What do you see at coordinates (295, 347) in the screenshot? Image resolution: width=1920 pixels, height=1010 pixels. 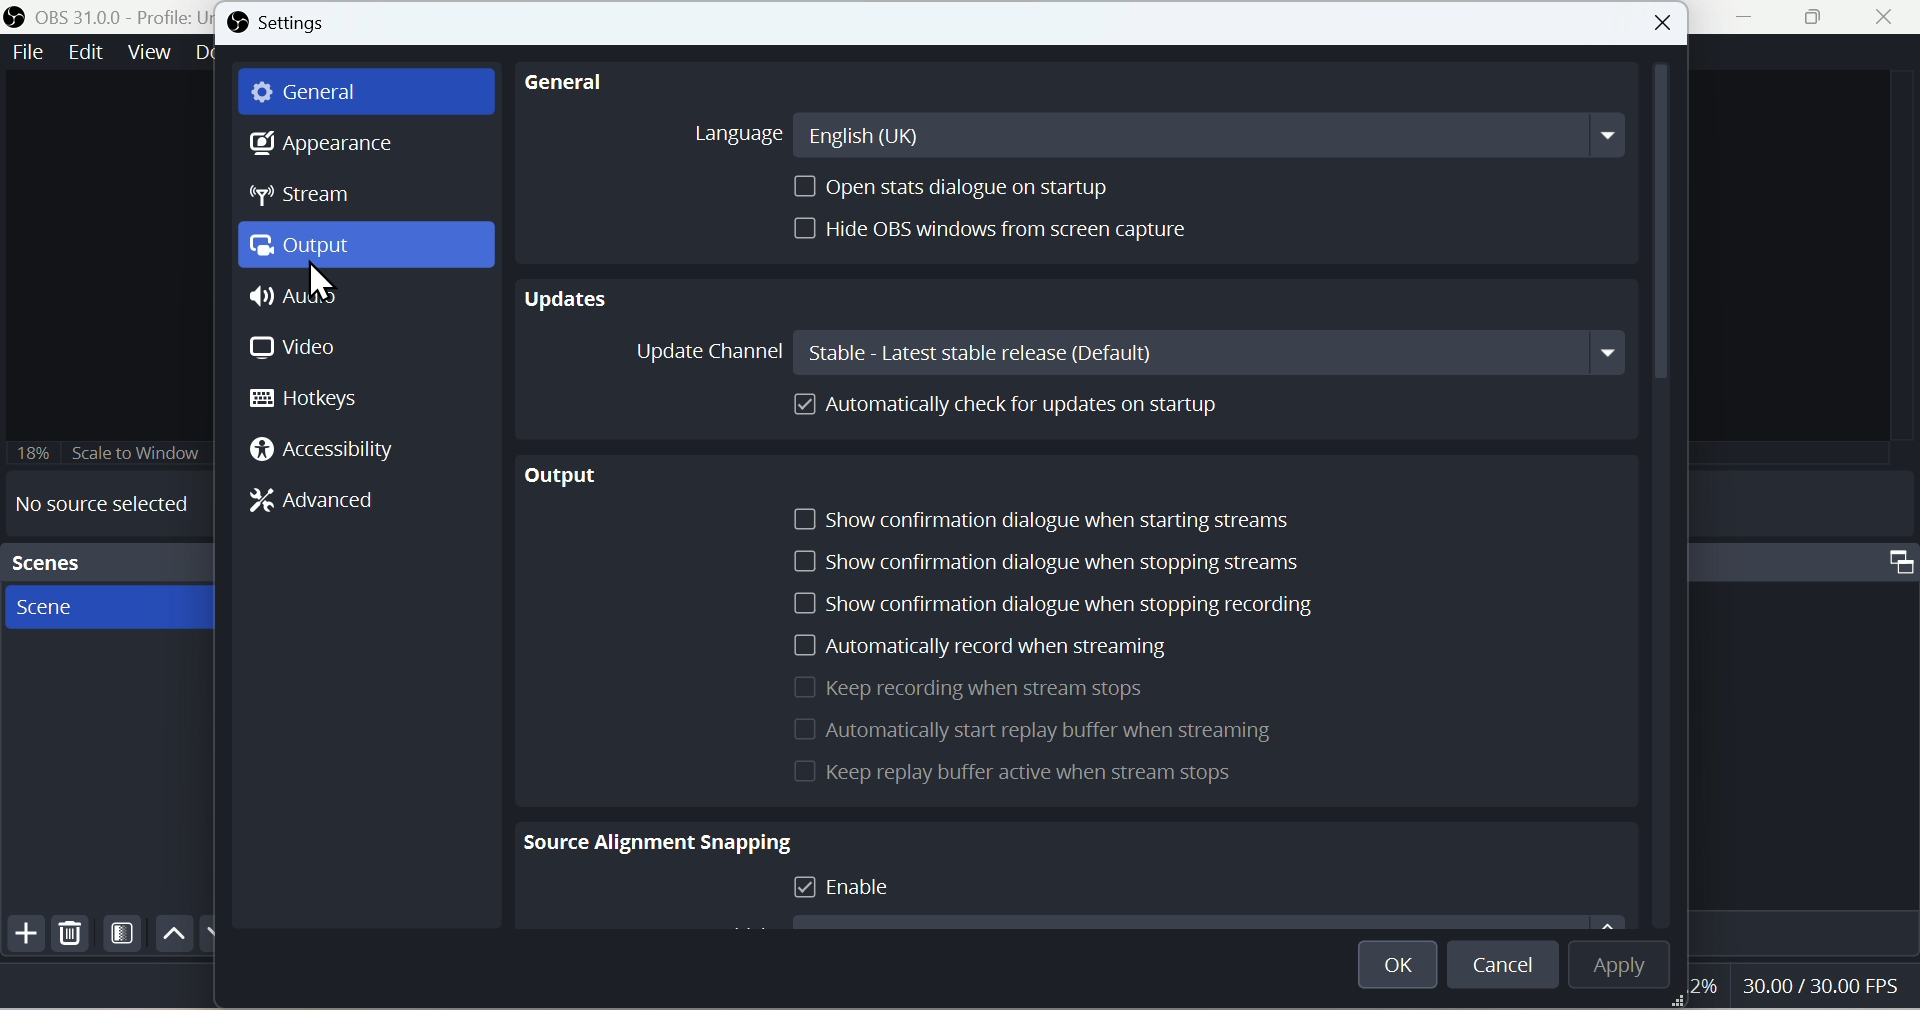 I see `Video` at bounding box center [295, 347].